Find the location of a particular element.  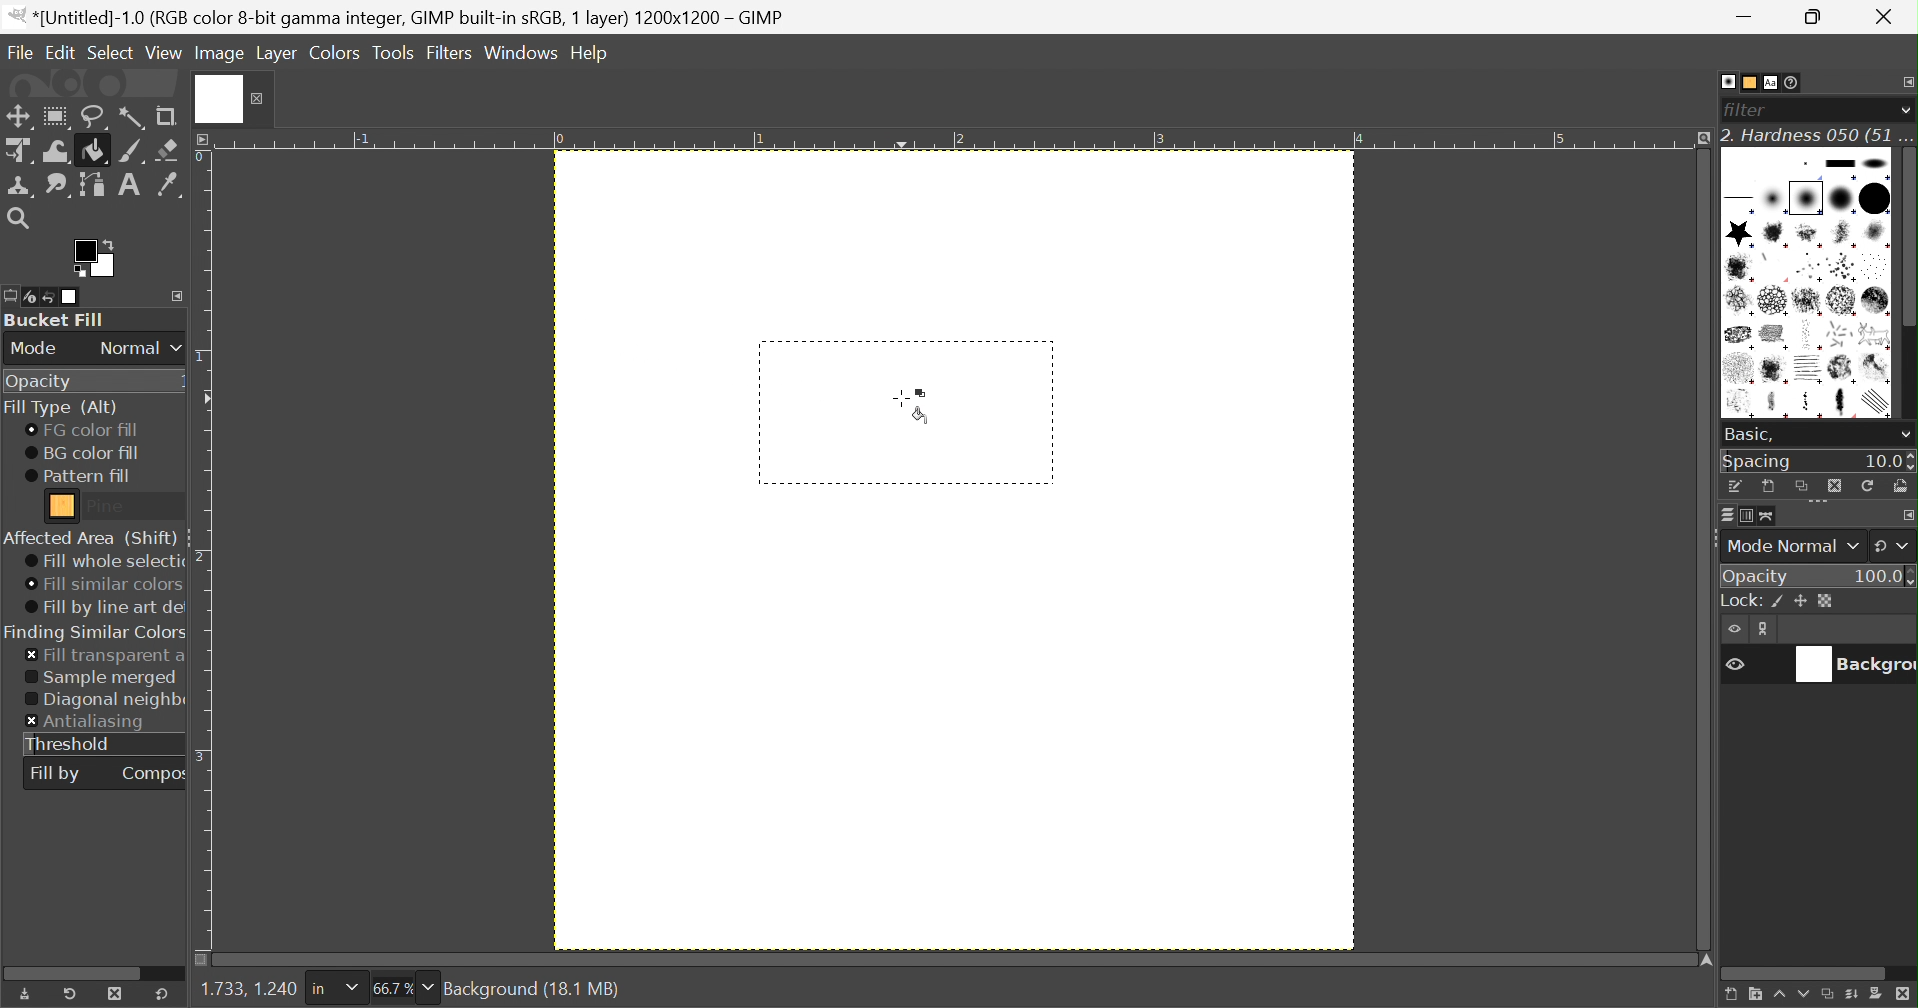

Color Picker Tool is located at coordinates (167, 184).